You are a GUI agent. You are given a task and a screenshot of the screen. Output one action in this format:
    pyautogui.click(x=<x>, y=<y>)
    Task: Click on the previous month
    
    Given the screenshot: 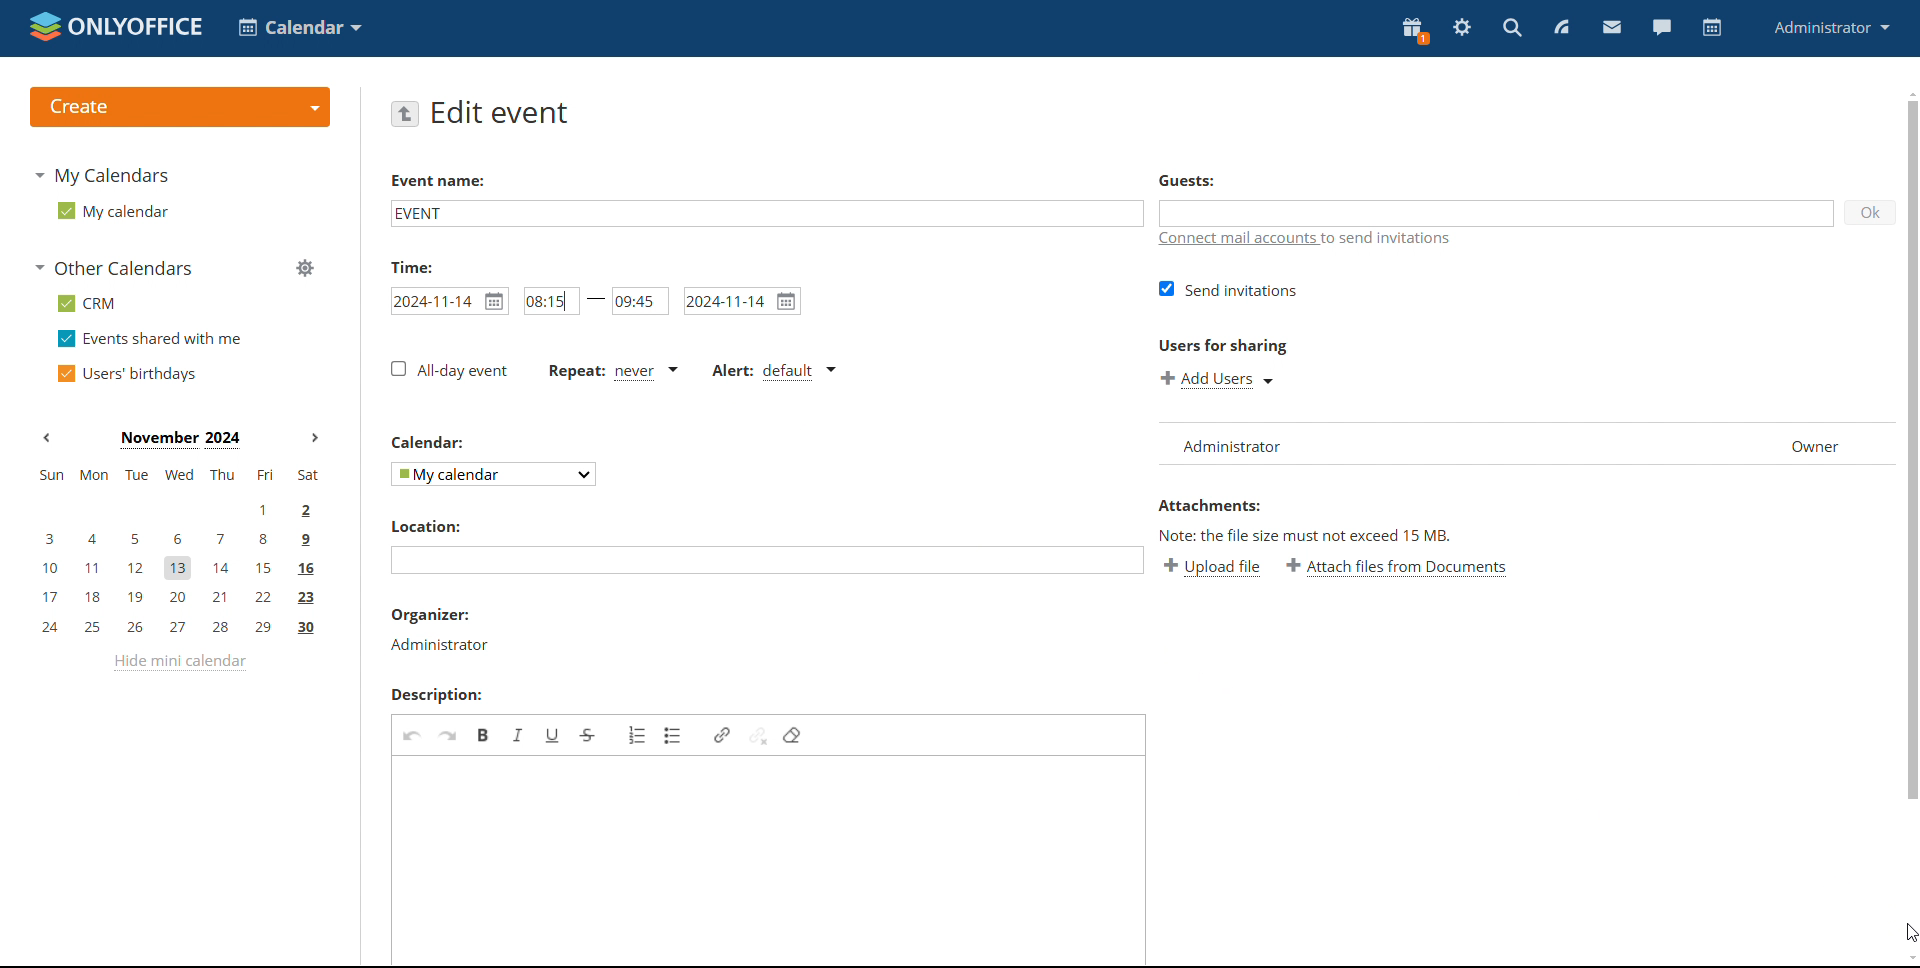 What is the action you would take?
    pyautogui.click(x=50, y=438)
    